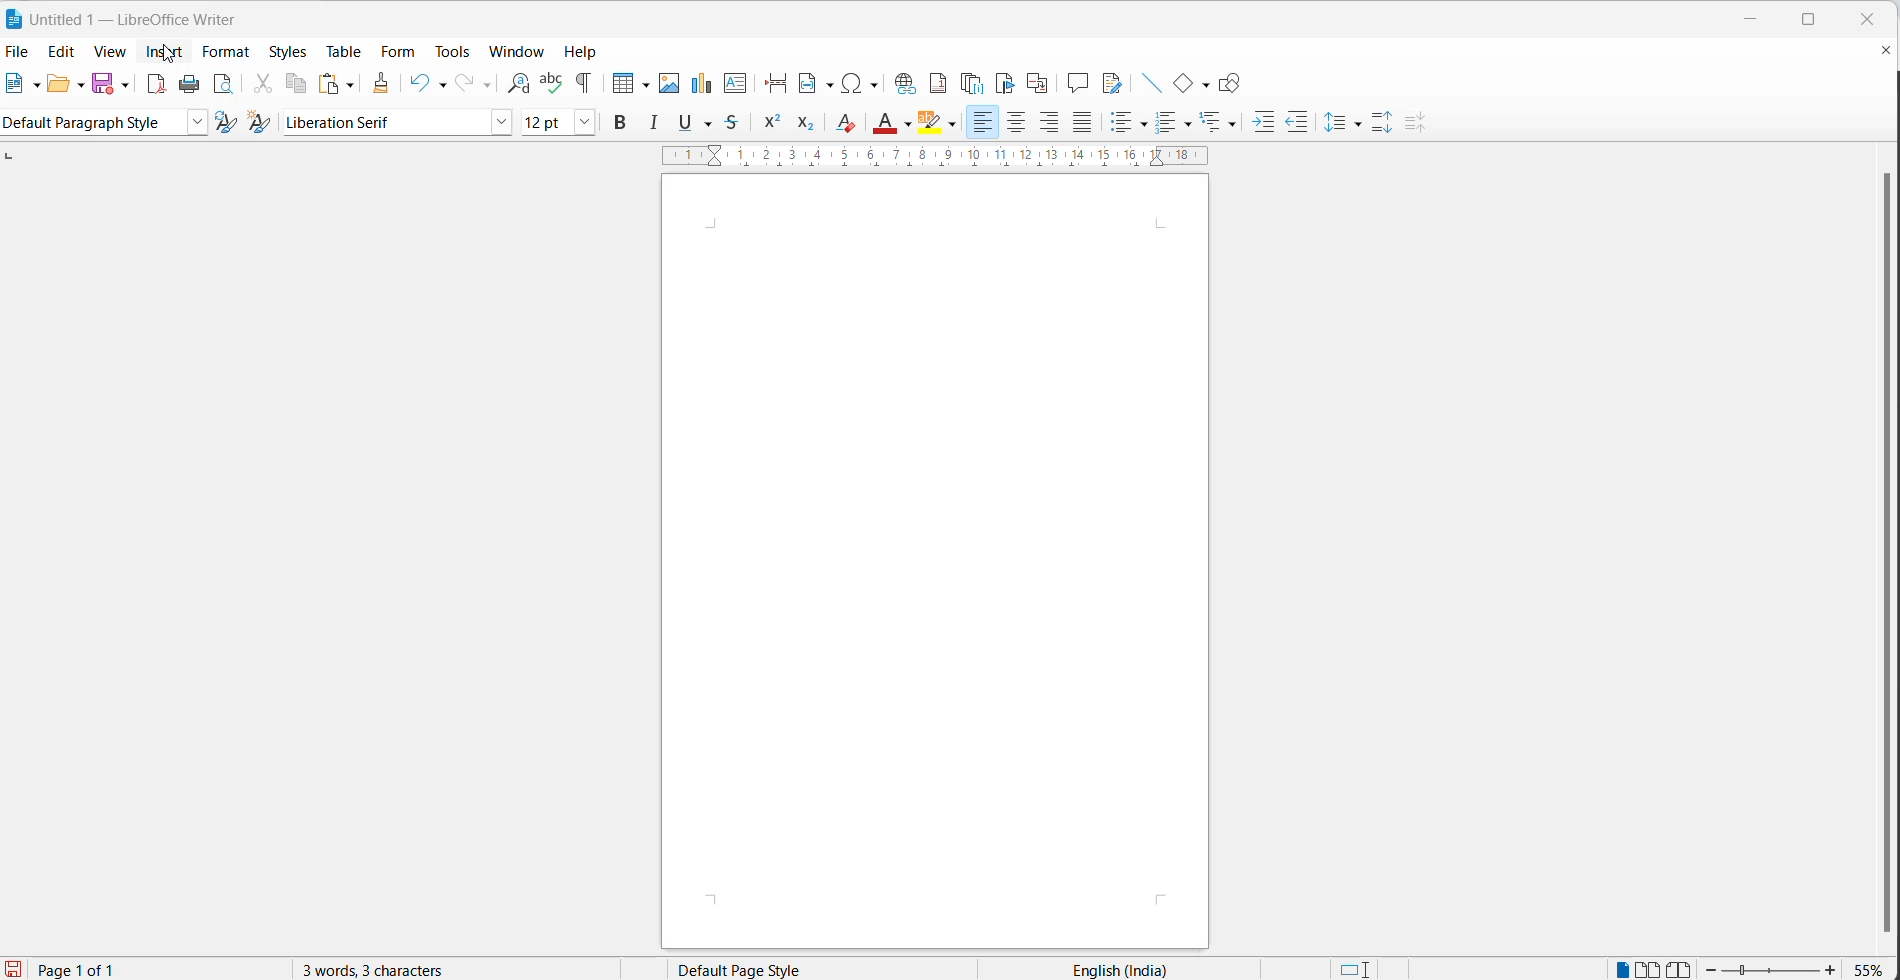  Describe the element at coordinates (806, 123) in the screenshot. I see `subscript` at that location.